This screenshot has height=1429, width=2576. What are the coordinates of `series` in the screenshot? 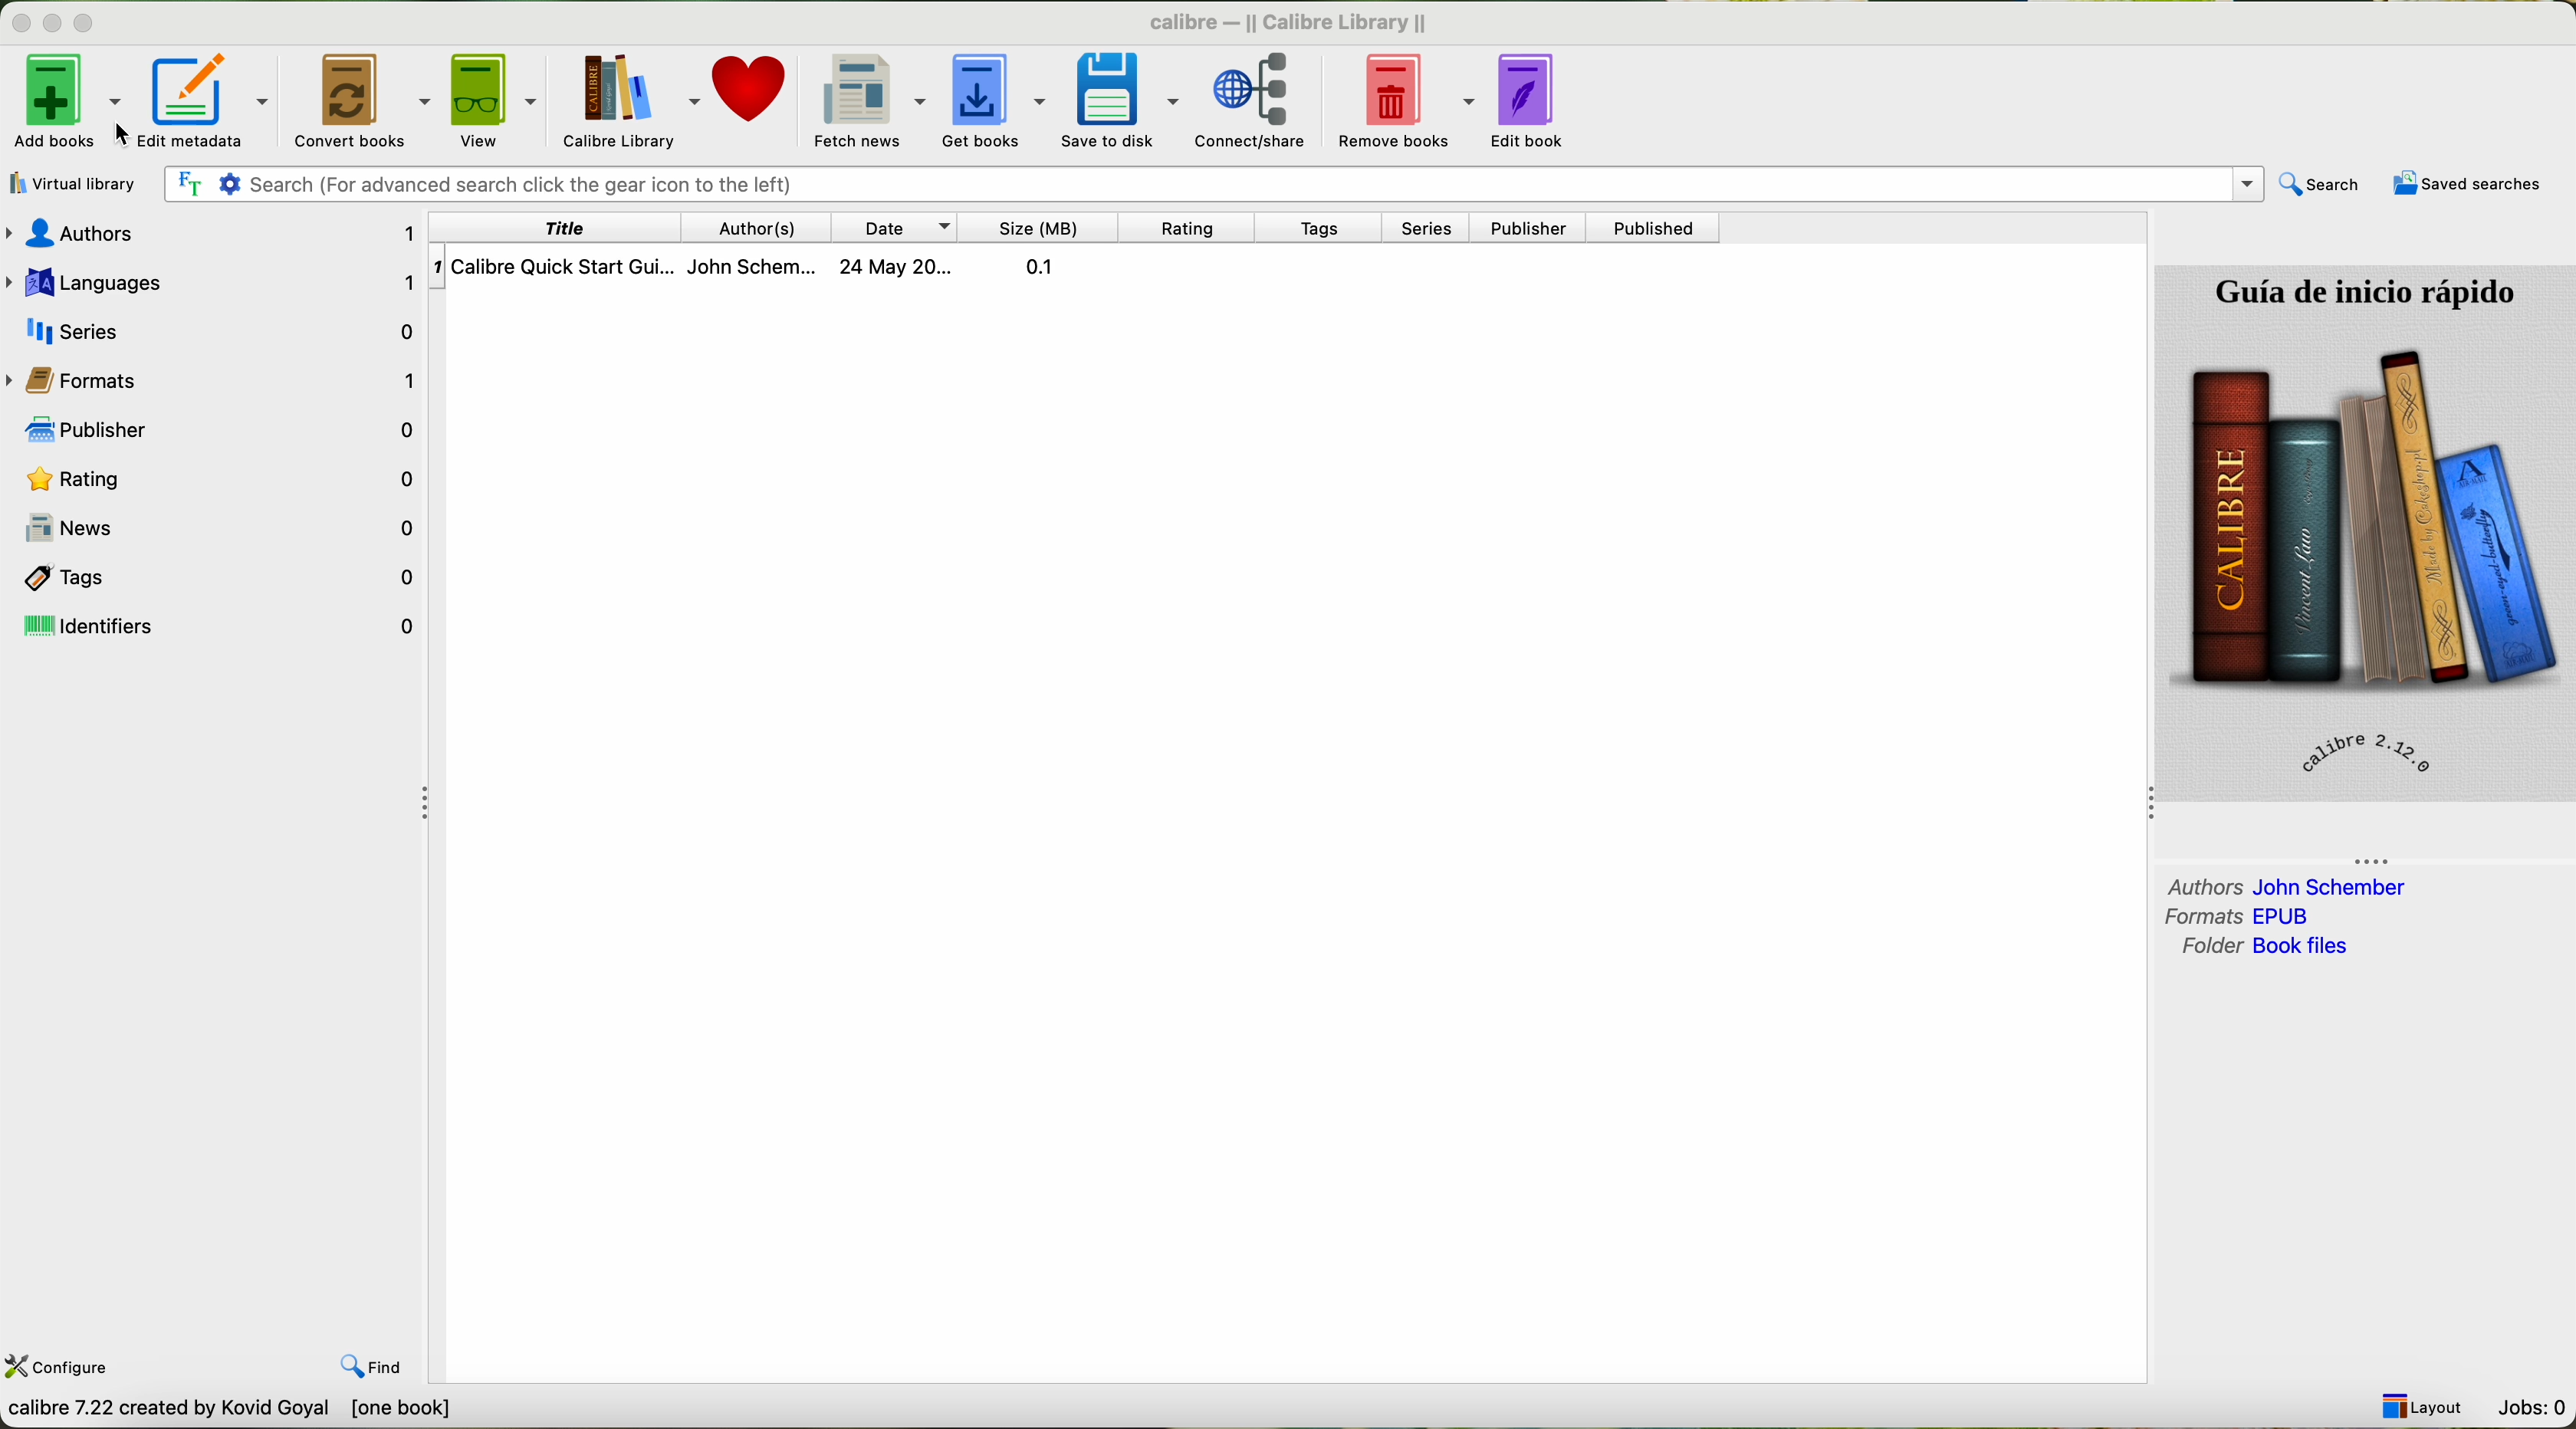 It's located at (1431, 228).